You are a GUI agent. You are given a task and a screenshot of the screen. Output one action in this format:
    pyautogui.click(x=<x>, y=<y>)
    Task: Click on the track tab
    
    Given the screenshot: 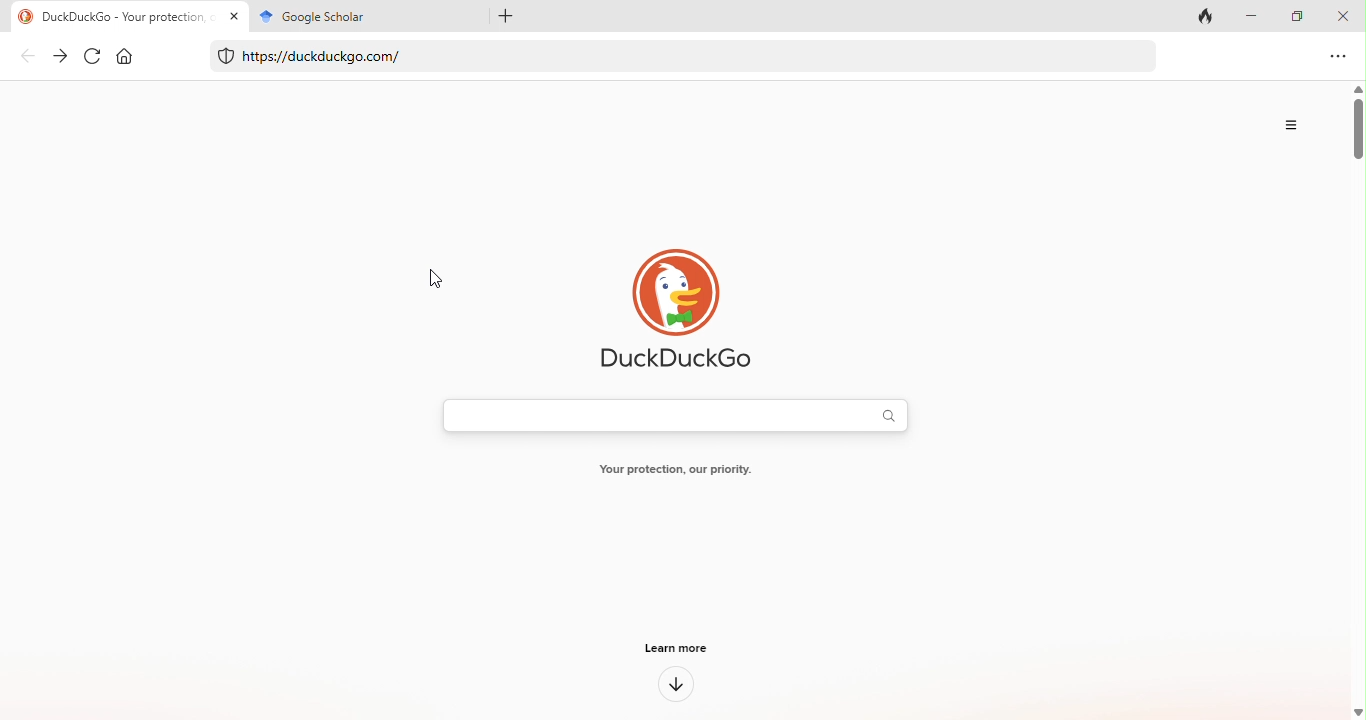 What is the action you would take?
    pyautogui.click(x=1210, y=15)
    